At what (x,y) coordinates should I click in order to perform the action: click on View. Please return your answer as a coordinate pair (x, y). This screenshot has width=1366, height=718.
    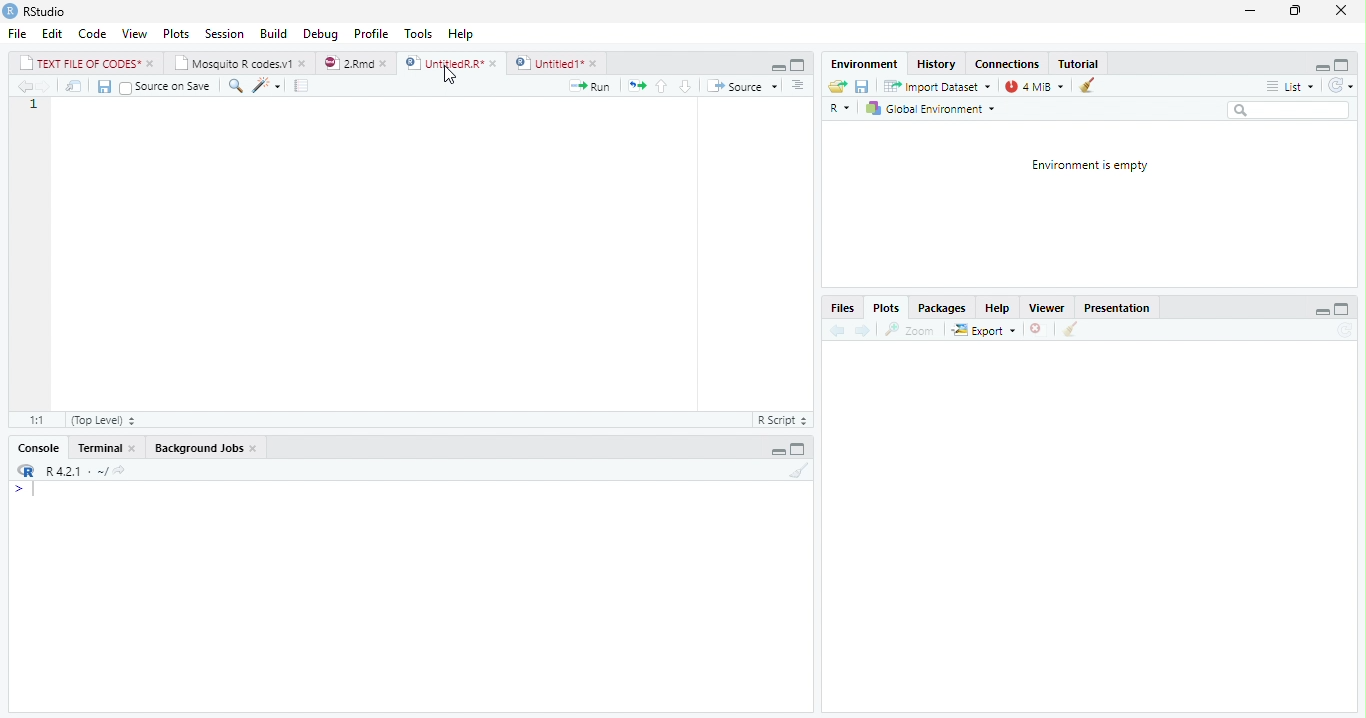
    Looking at the image, I should click on (135, 32).